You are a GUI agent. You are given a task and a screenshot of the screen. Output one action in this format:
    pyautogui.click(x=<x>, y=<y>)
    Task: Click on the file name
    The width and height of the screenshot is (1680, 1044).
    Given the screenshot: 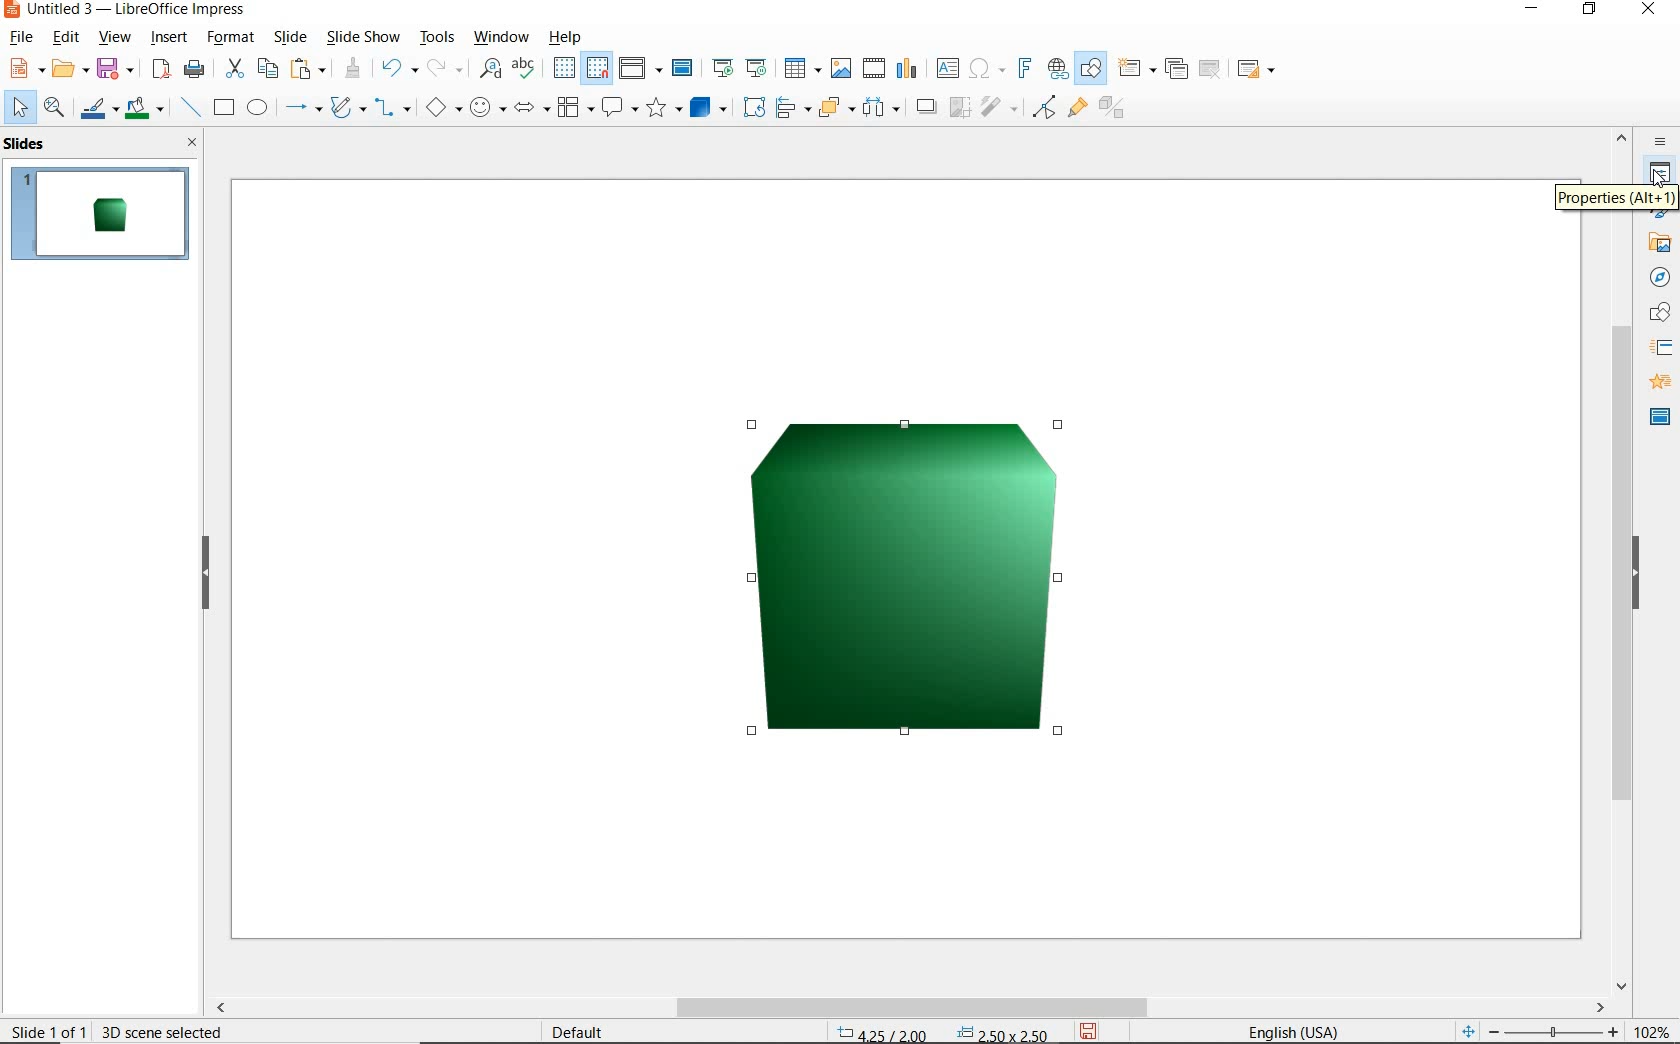 What is the action you would take?
    pyautogui.click(x=124, y=10)
    